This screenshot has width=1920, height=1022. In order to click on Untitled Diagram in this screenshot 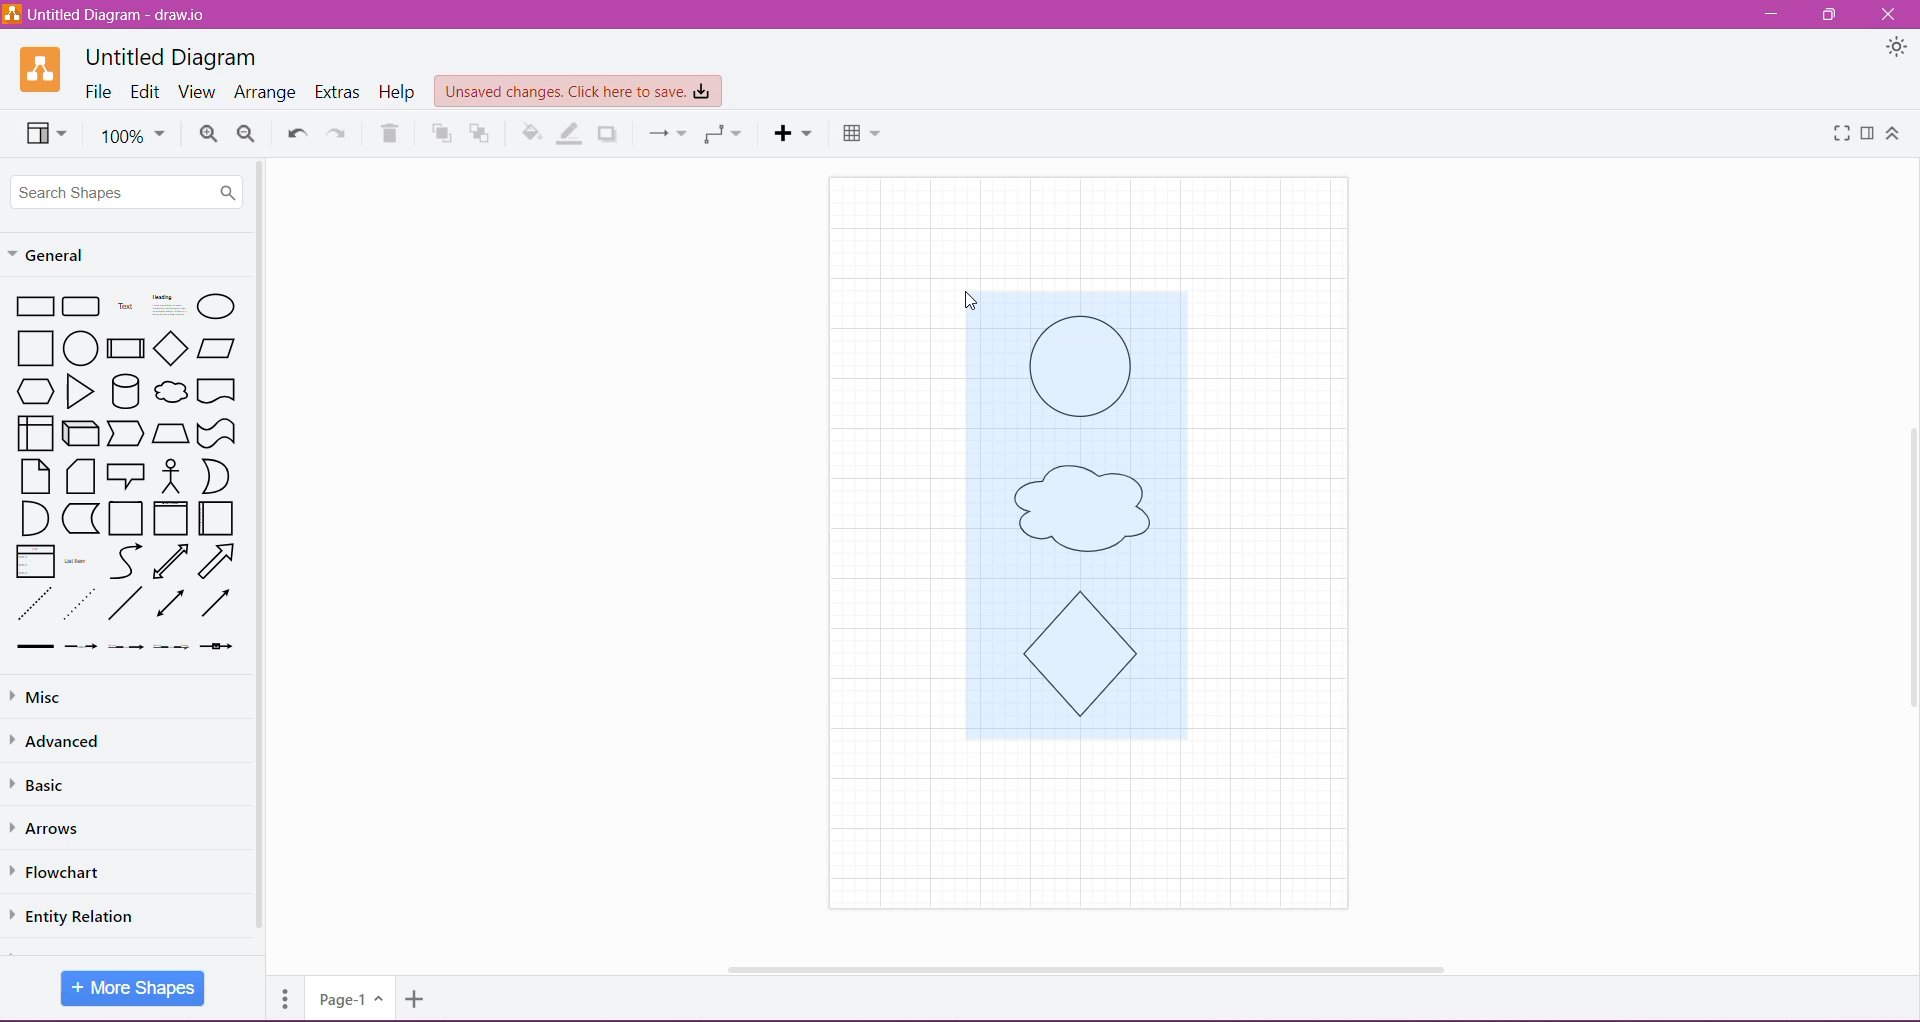, I will do `click(171, 57)`.